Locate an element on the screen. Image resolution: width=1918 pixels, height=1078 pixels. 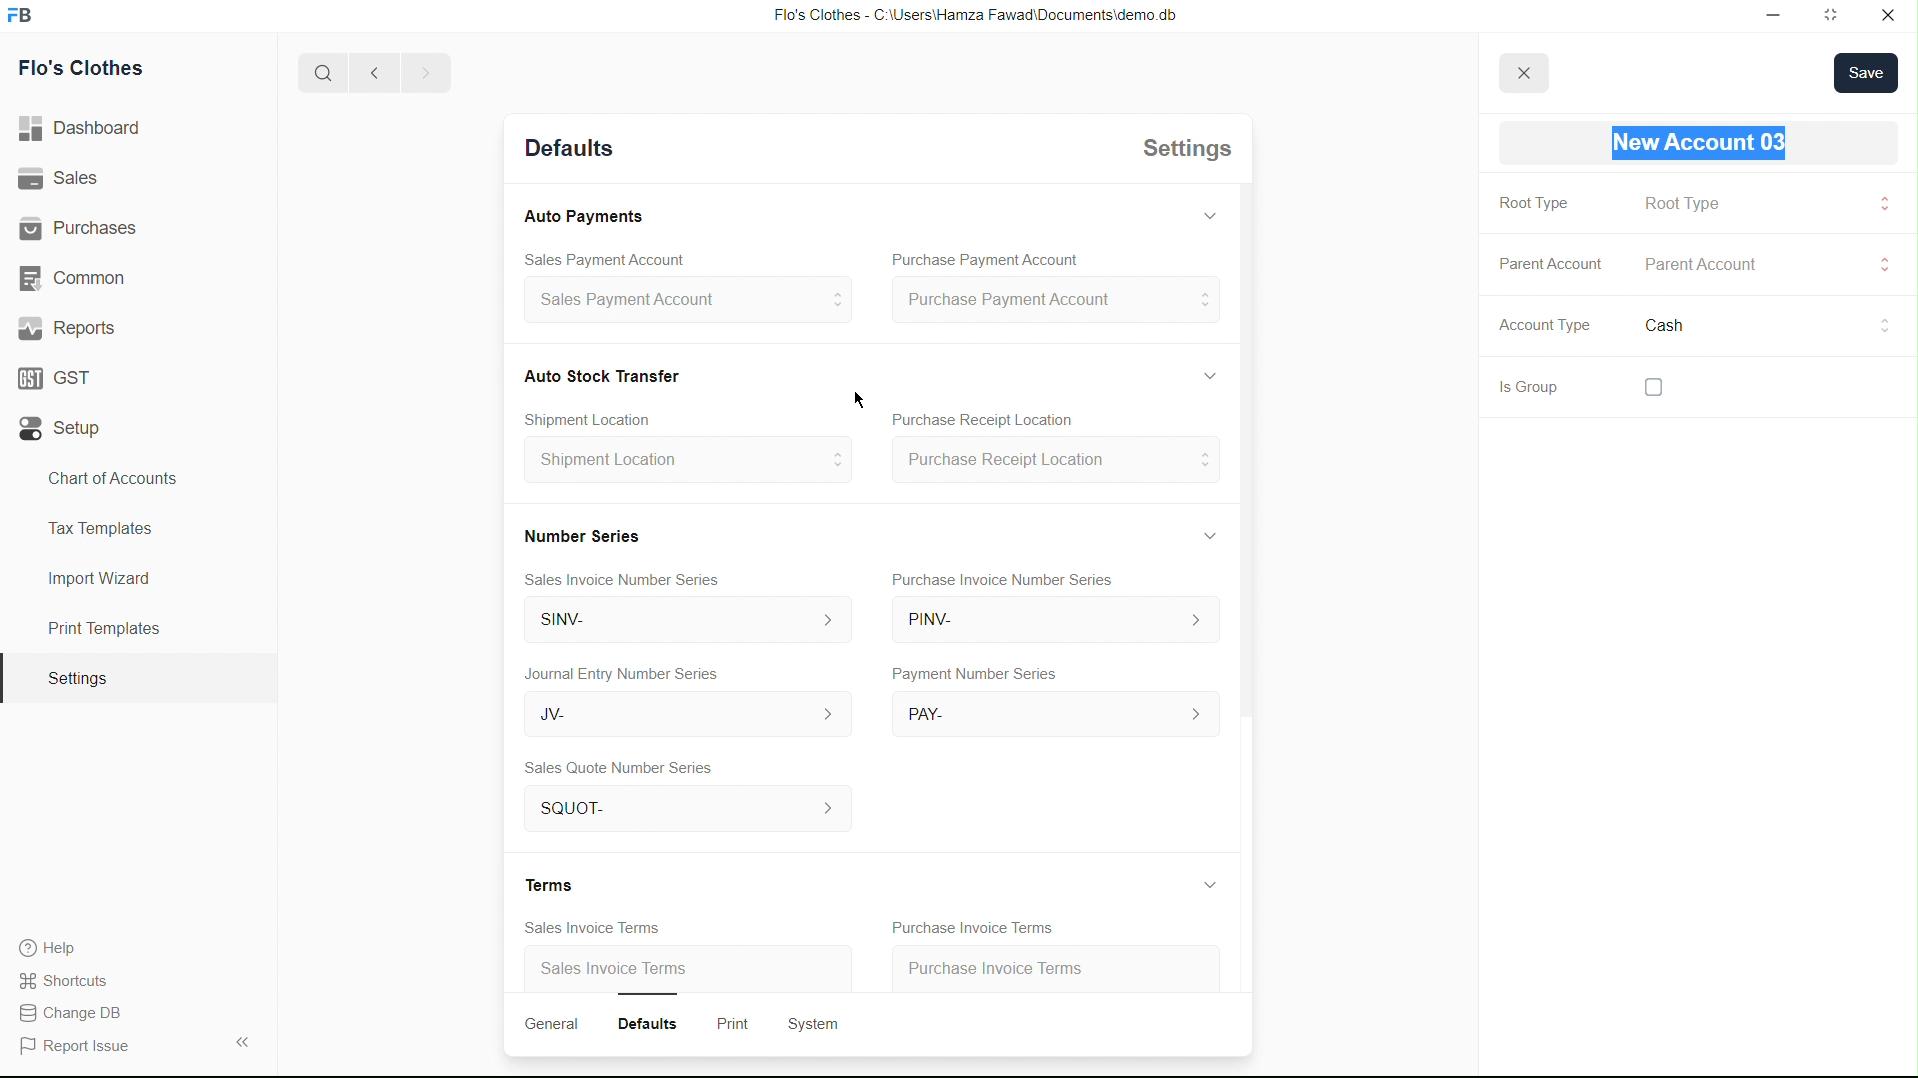
Number Series is located at coordinates (579, 533).